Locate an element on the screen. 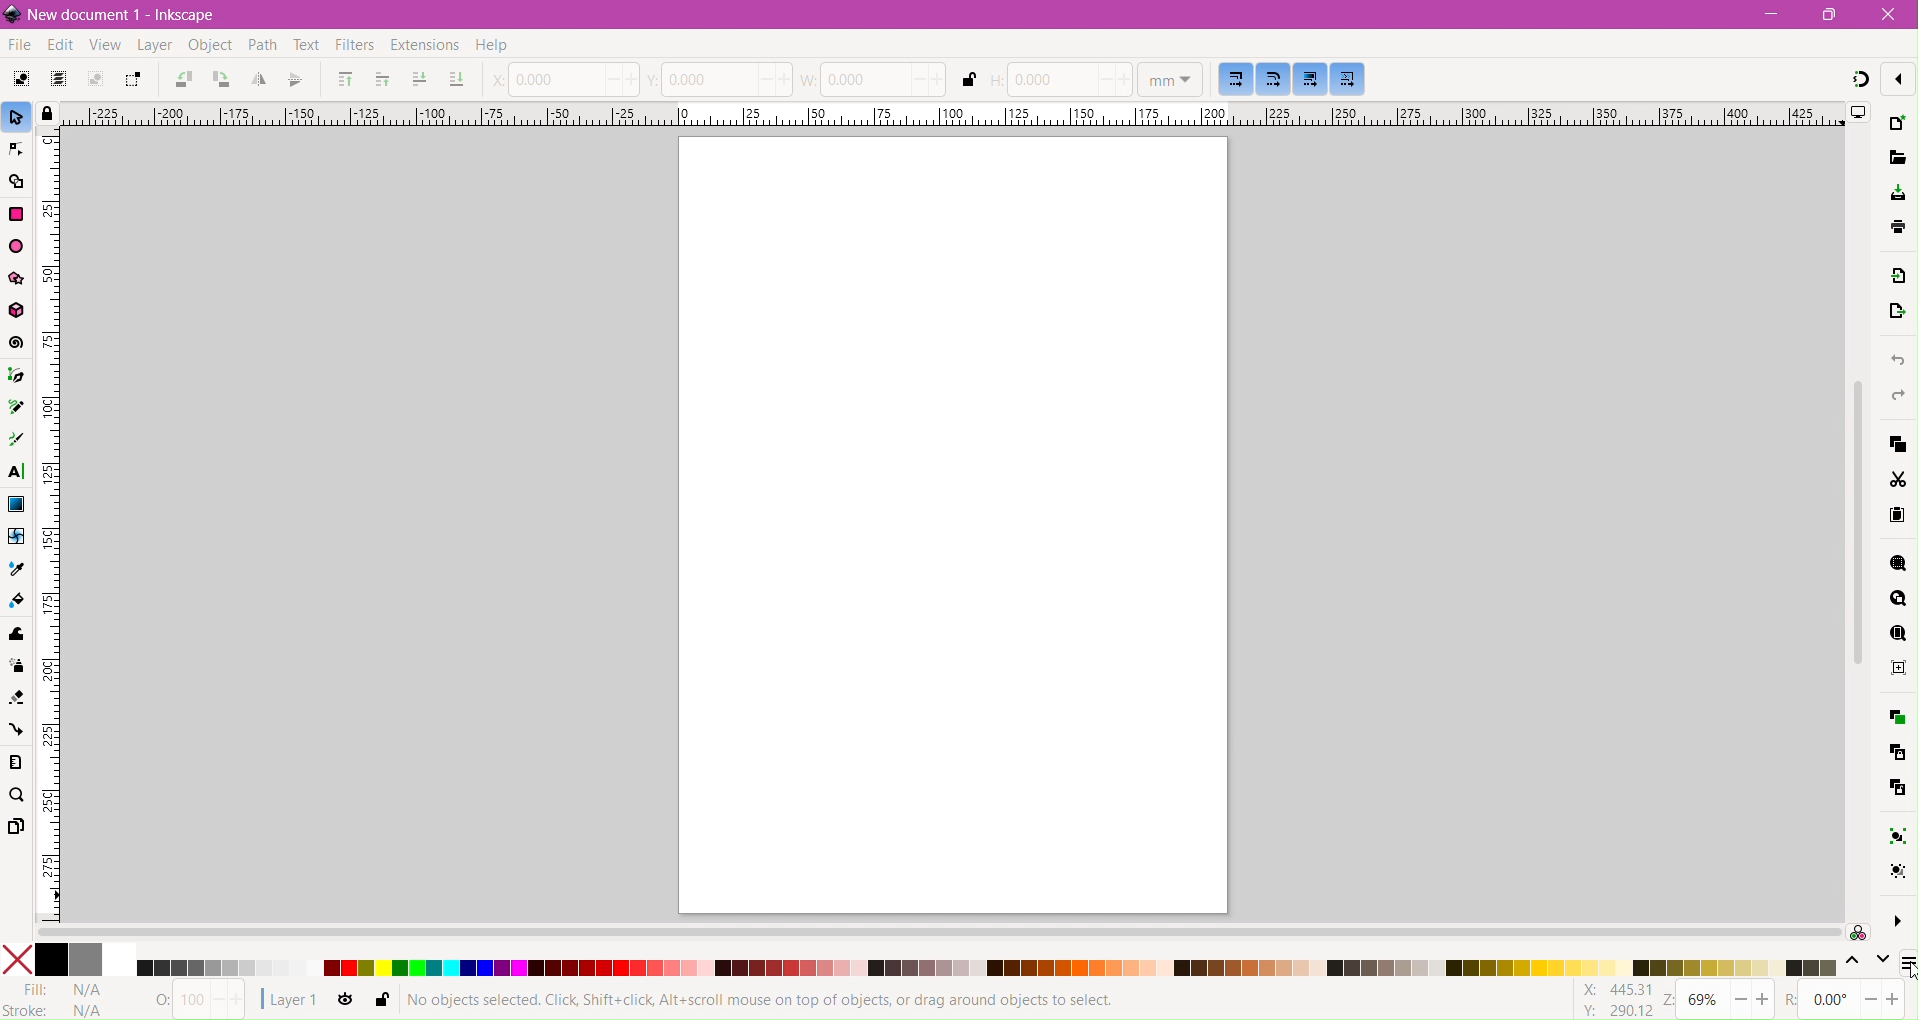 The width and height of the screenshot is (1918, 1020). Configure Color Palette is located at coordinates (1906, 965).